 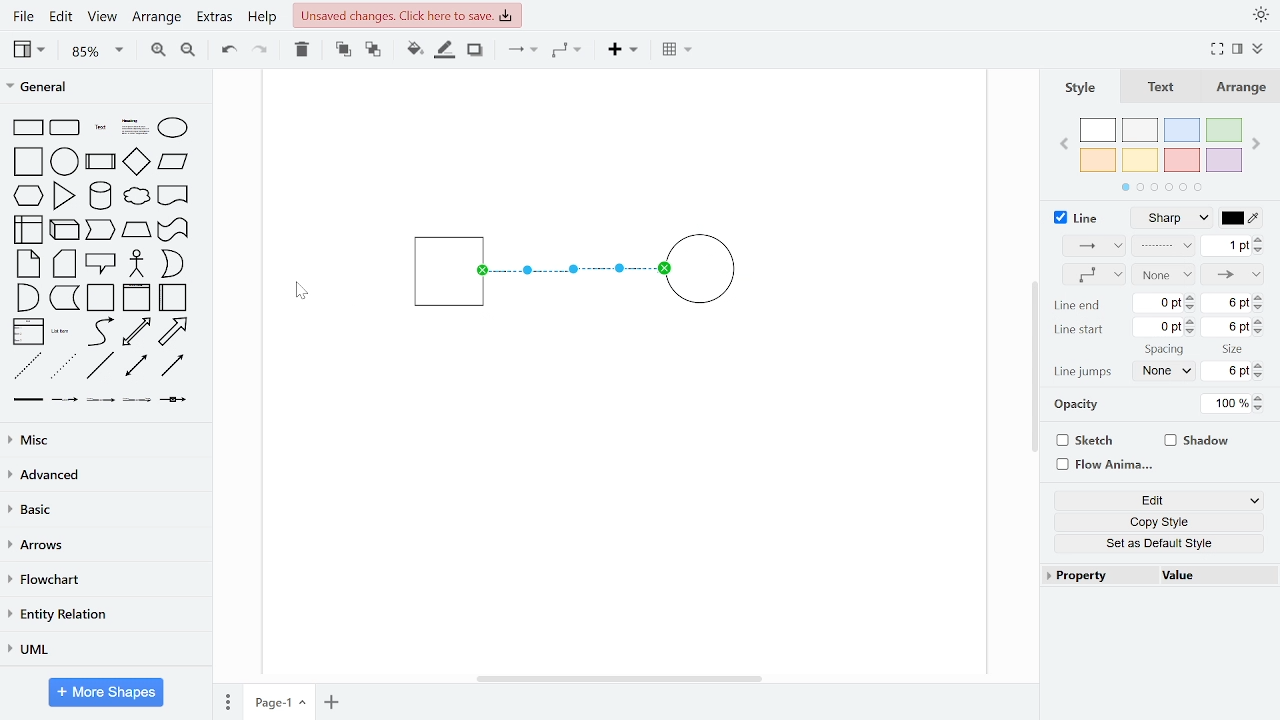 What do you see at coordinates (138, 265) in the screenshot?
I see `actor` at bounding box center [138, 265].